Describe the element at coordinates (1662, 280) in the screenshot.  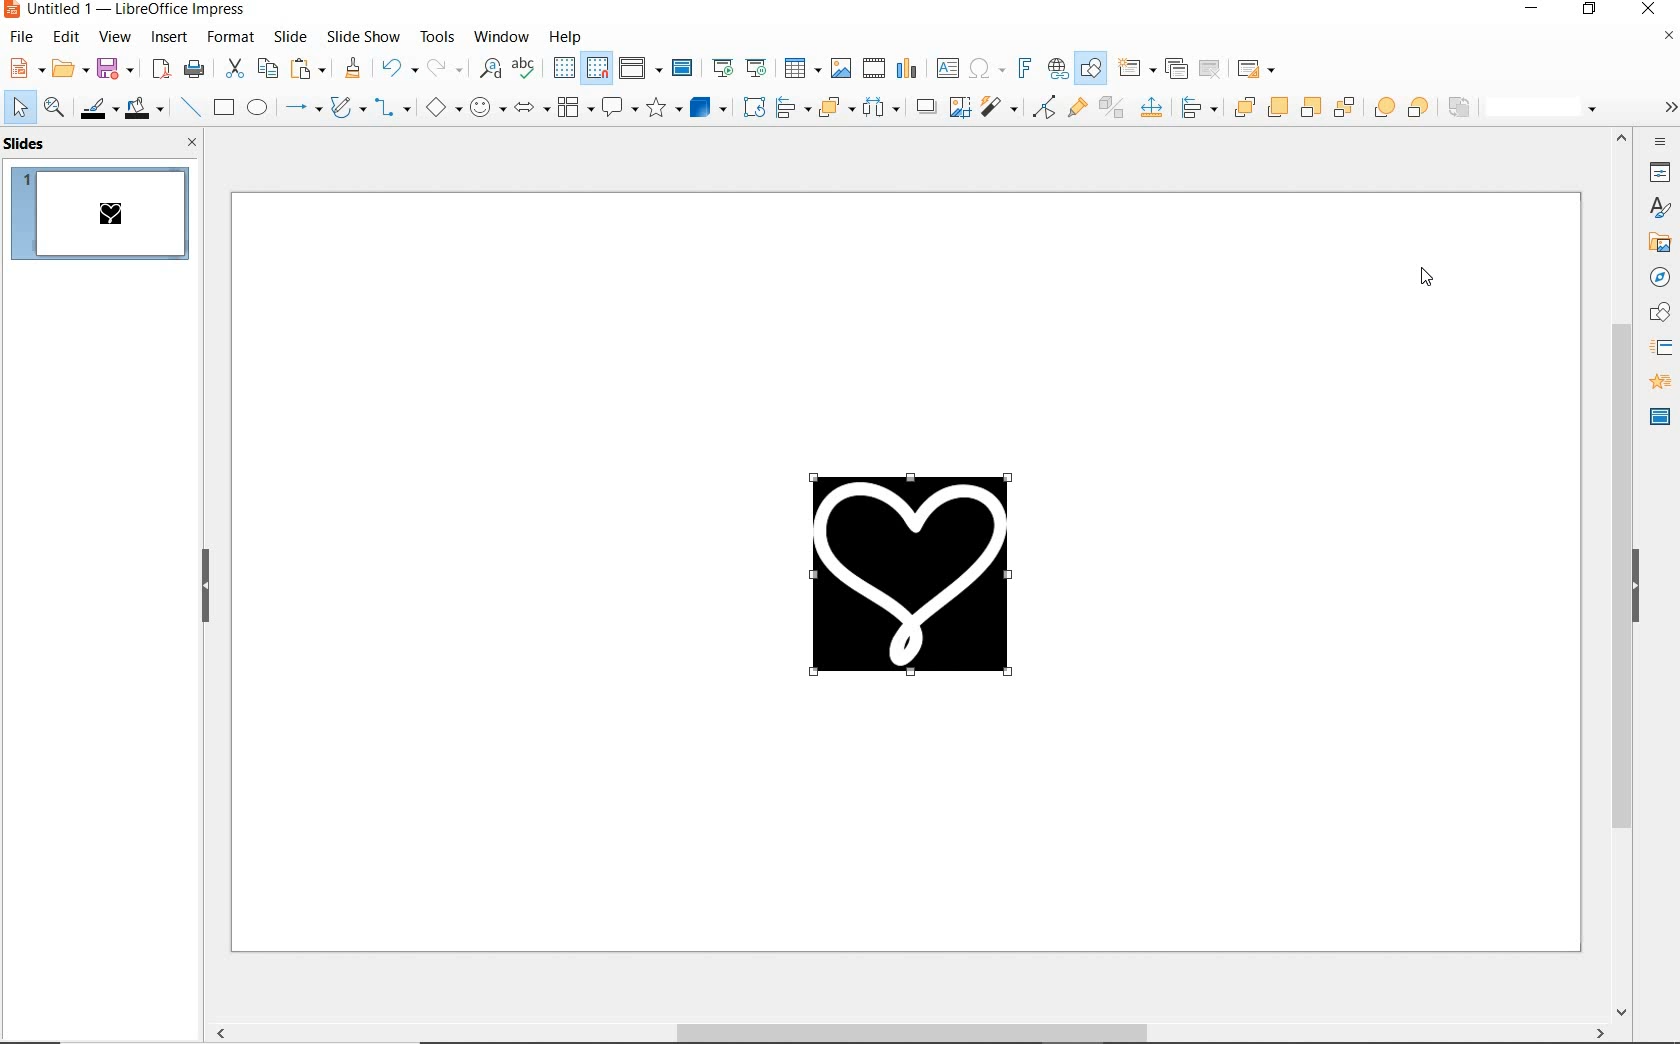
I see `NAVIGATOR` at that location.